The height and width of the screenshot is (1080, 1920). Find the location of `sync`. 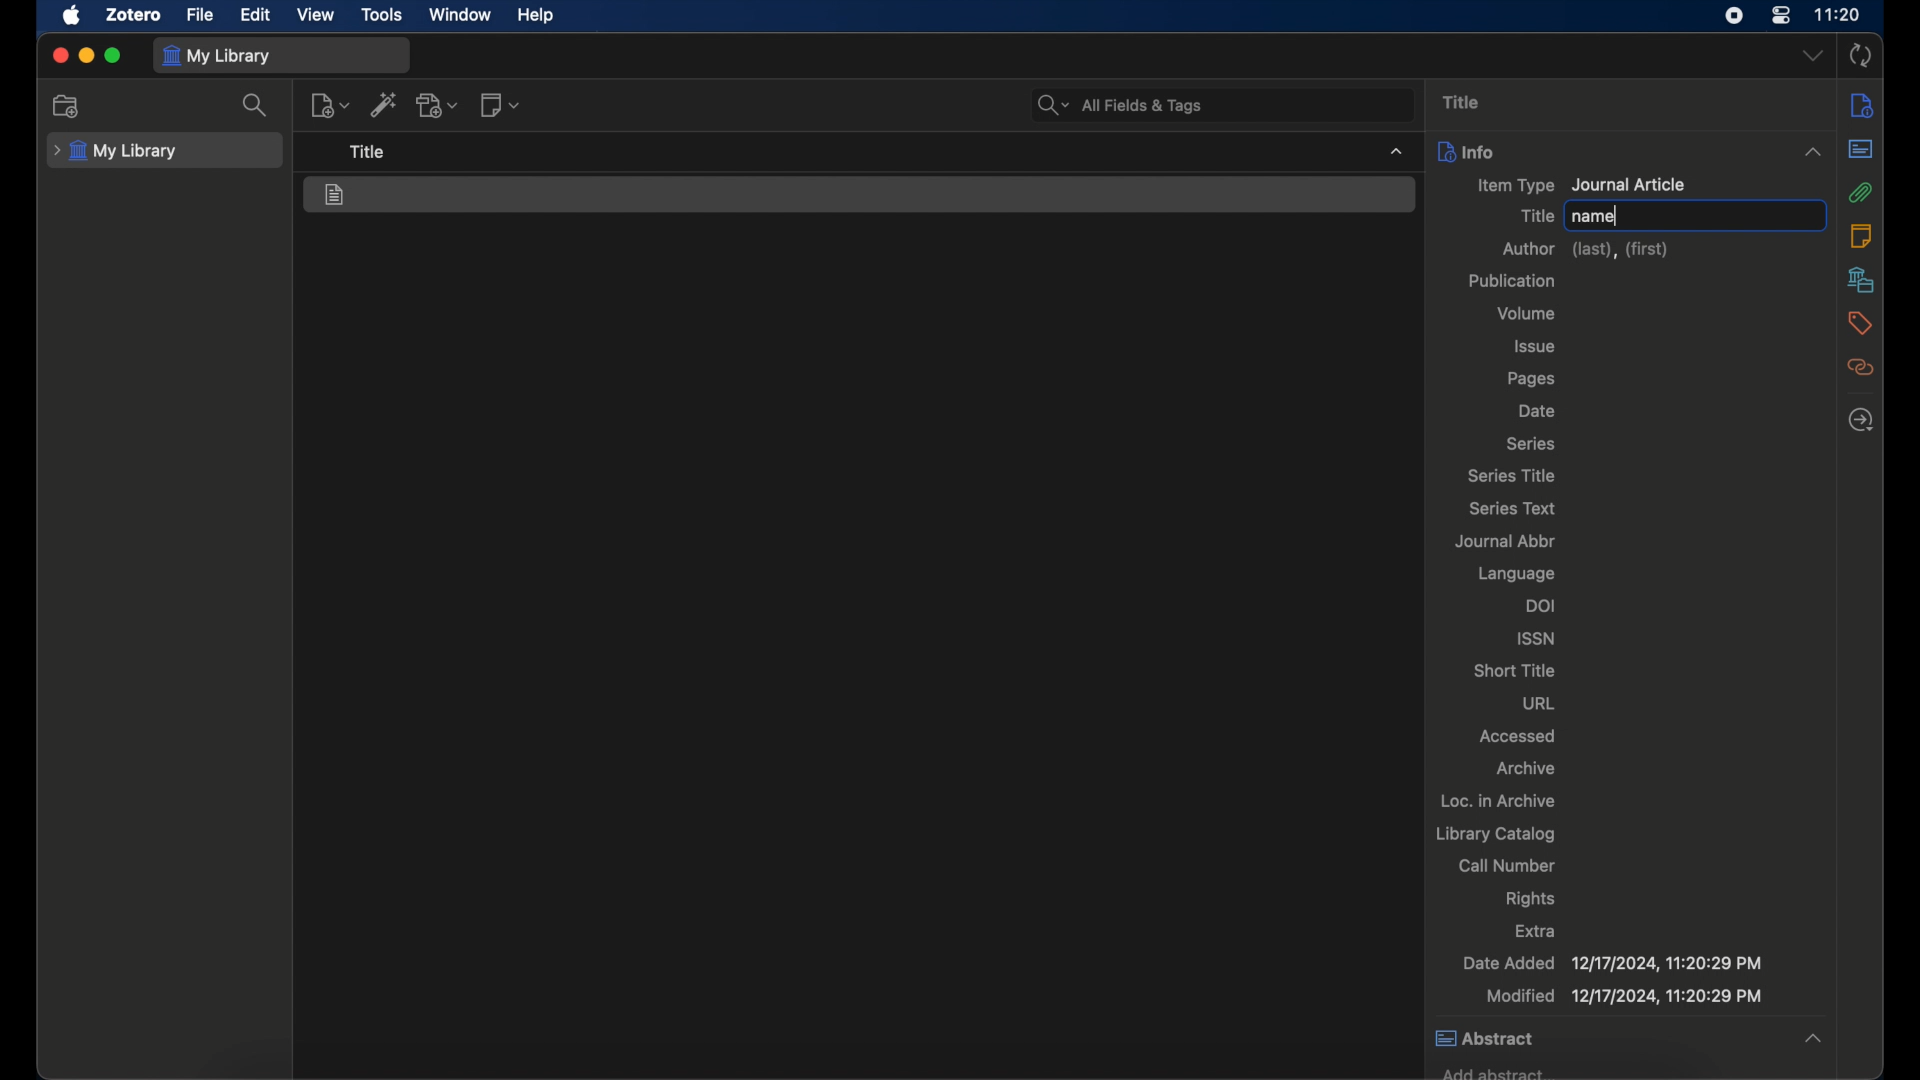

sync is located at coordinates (1861, 55).